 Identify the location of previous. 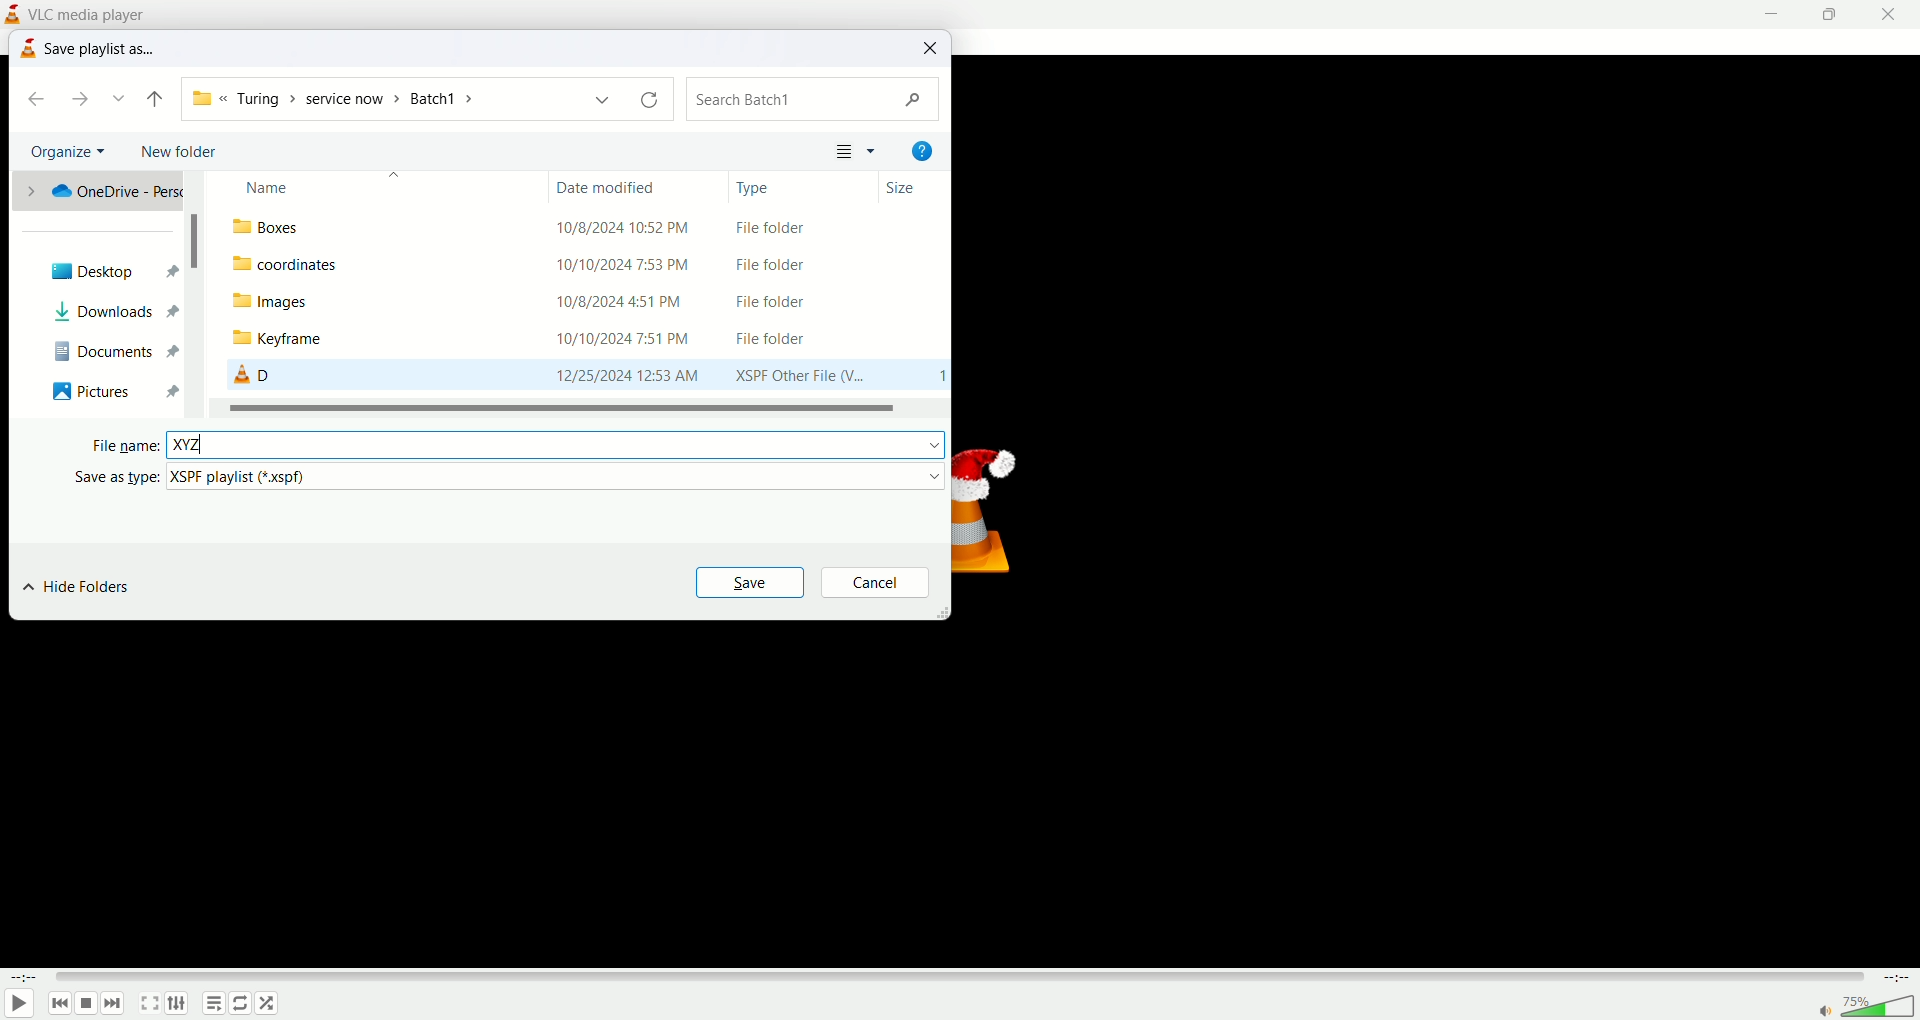
(59, 1004).